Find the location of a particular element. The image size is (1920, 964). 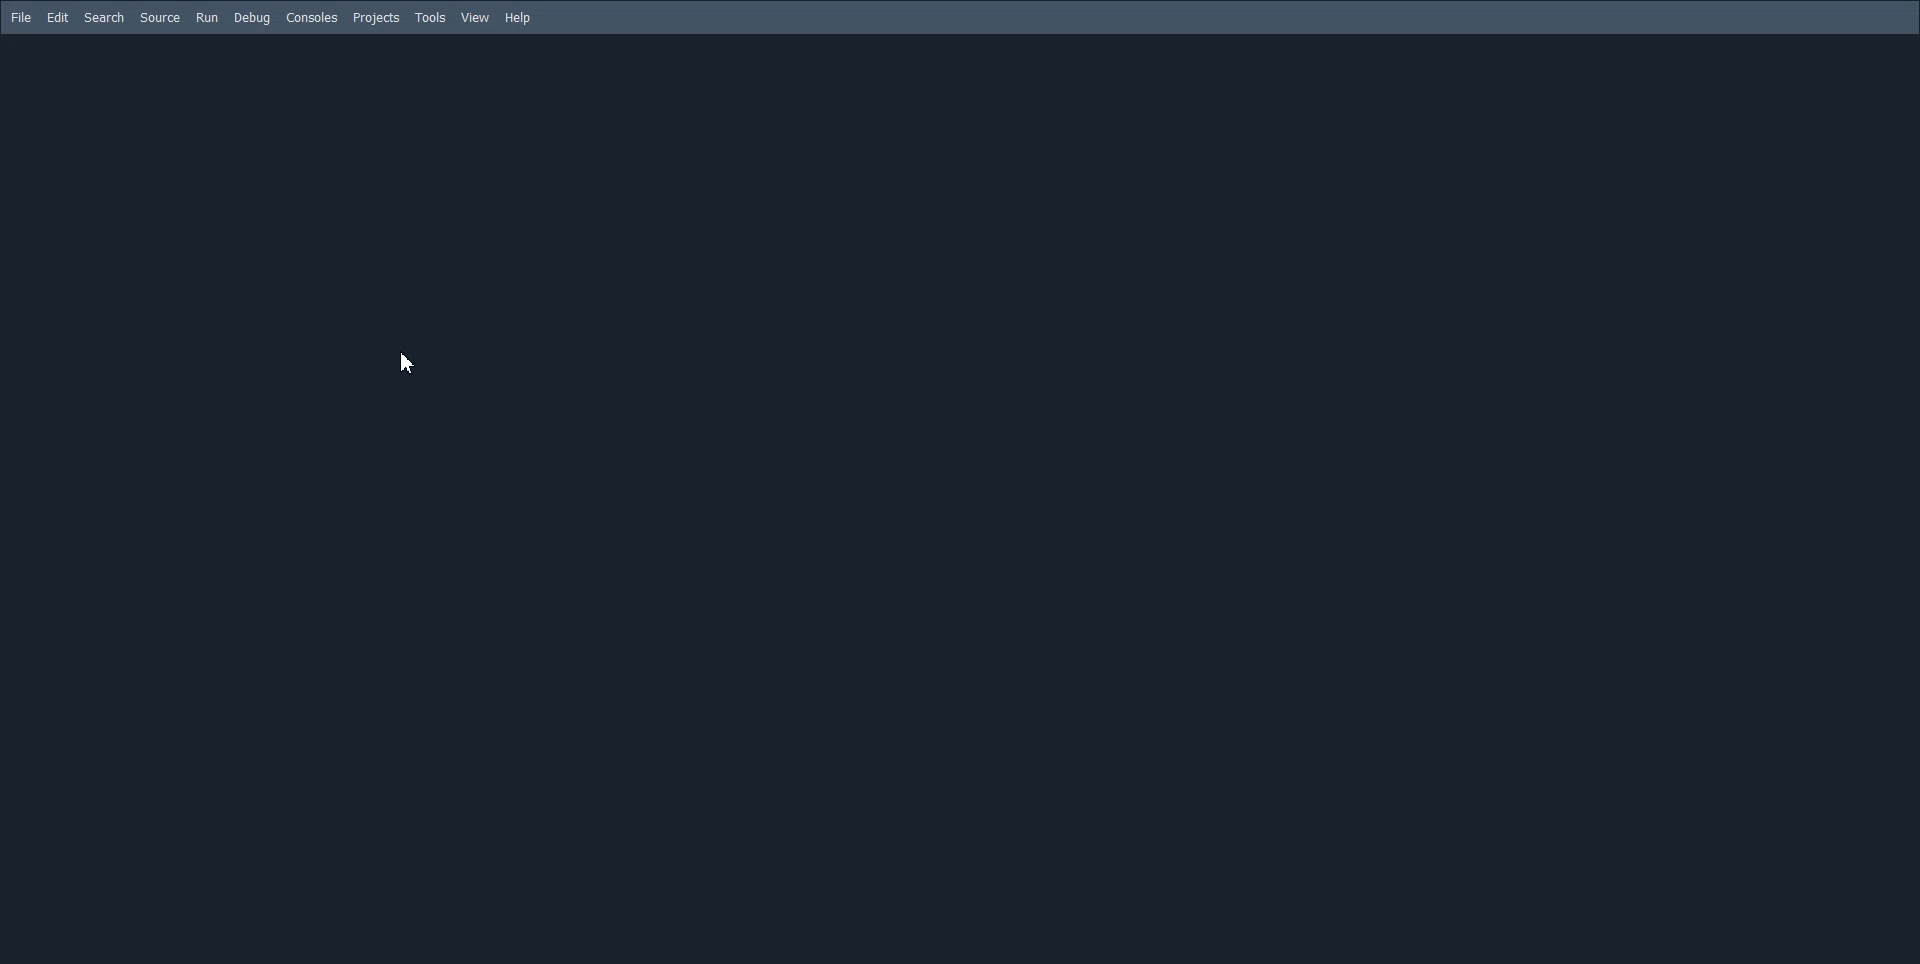

Tools is located at coordinates (430, 17).